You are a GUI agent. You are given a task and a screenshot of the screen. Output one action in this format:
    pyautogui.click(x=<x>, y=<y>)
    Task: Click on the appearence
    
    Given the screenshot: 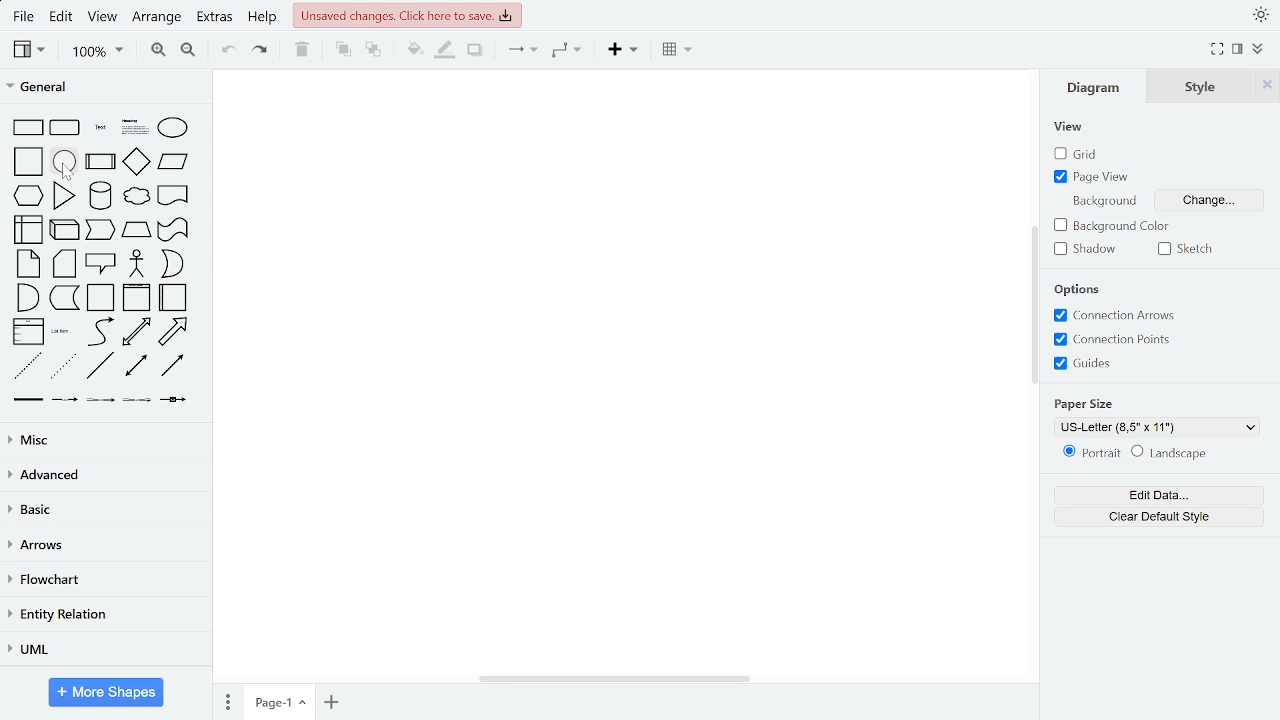 What is the action you would take?
    pyautogui.click(x=1258, y=16)
    